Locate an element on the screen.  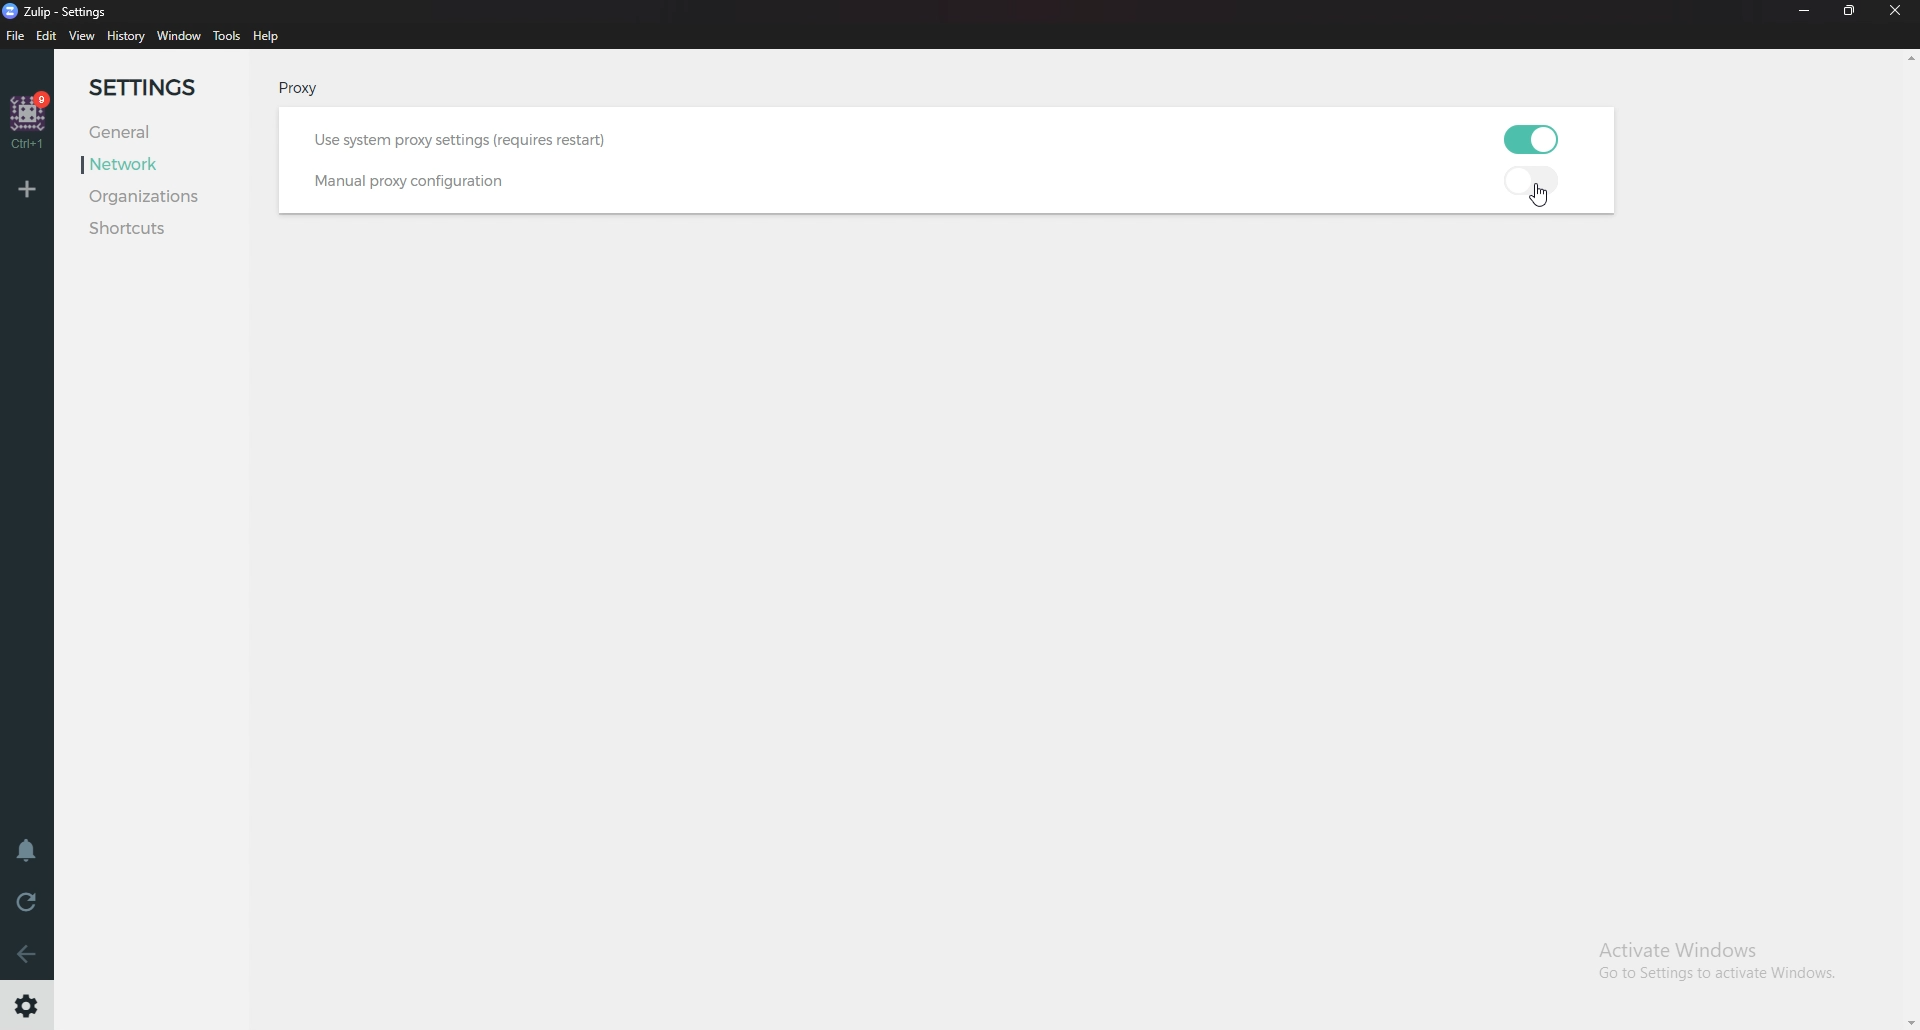
Tools is located at coordinates (227, 36).